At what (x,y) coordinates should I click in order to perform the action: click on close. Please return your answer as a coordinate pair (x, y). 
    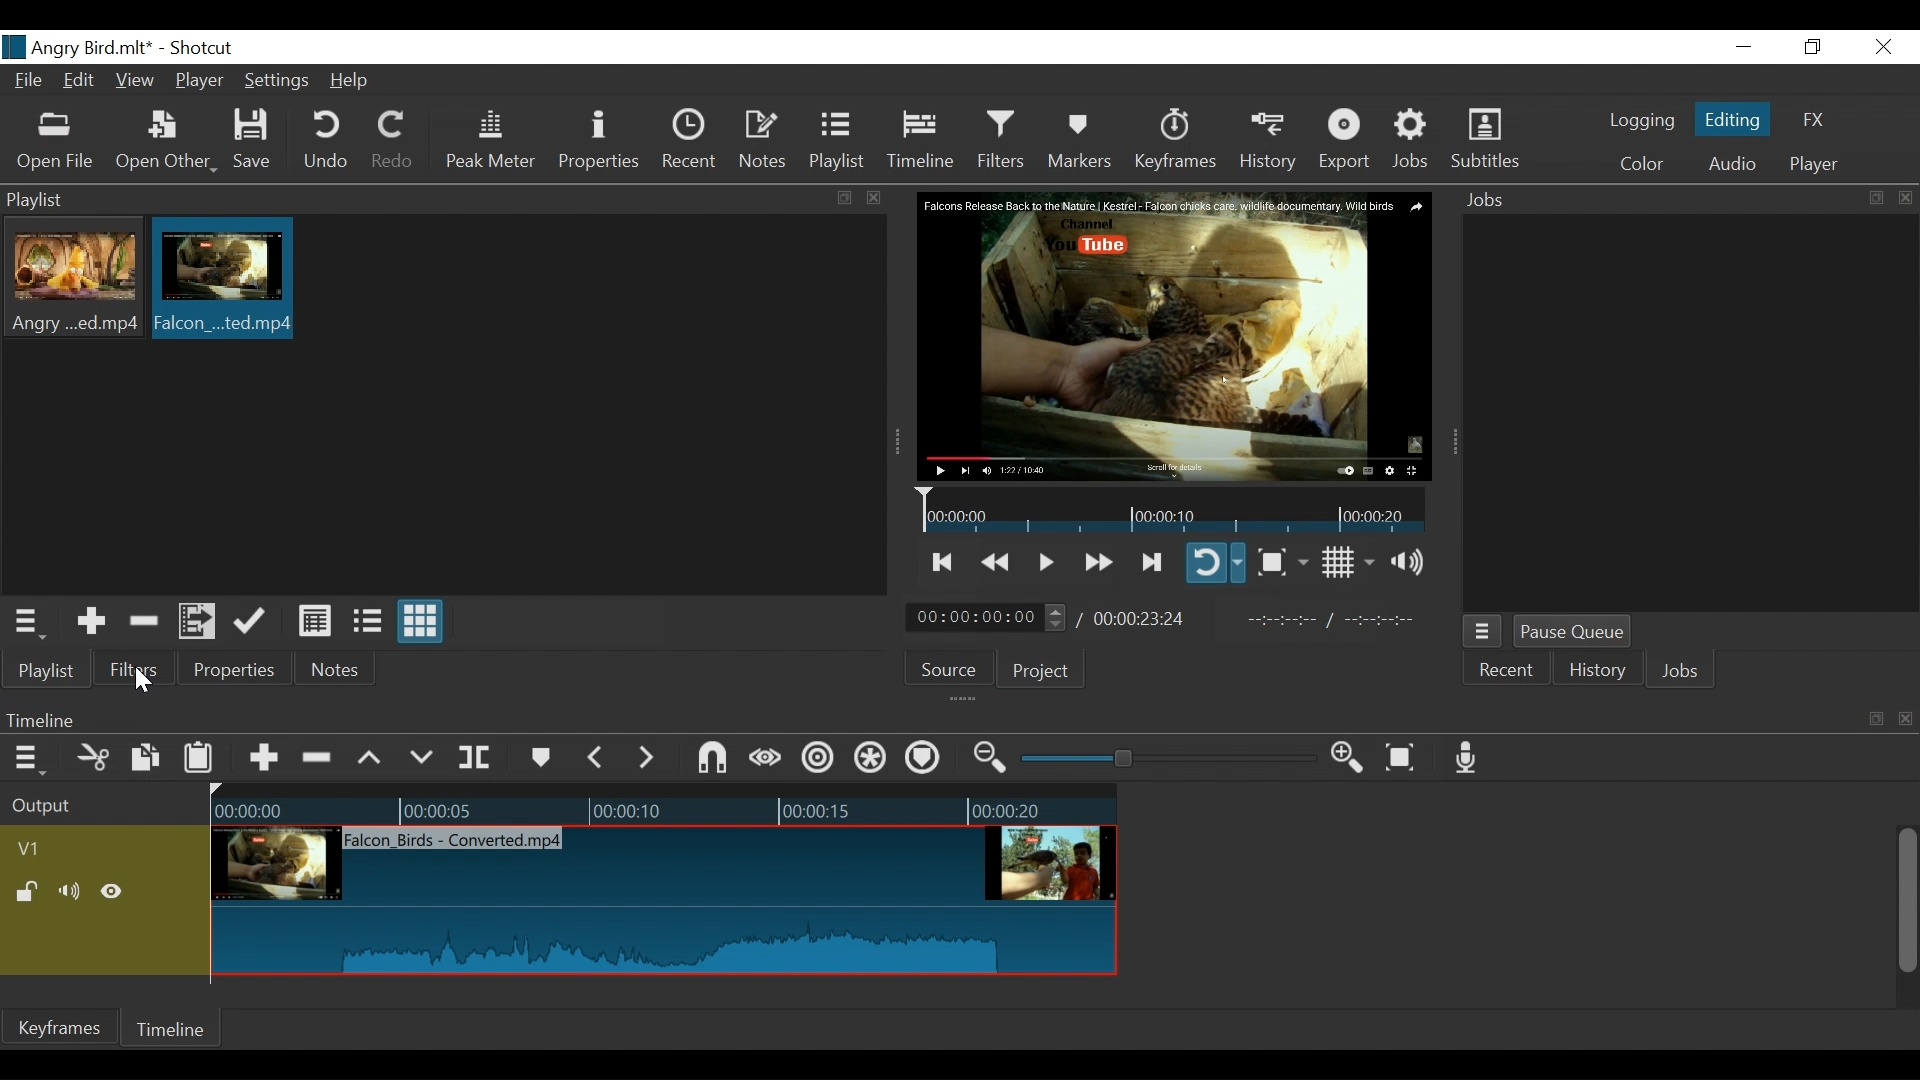
    Looking at the image, I should click on (875, 198).